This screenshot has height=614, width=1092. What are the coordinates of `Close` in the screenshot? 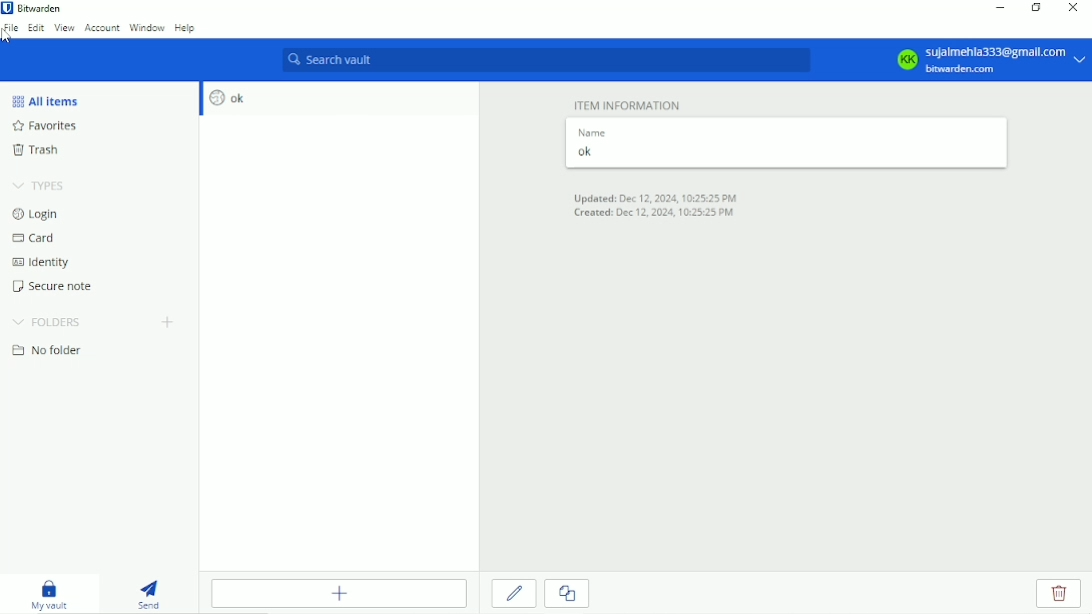 It's located at (1071, 9).